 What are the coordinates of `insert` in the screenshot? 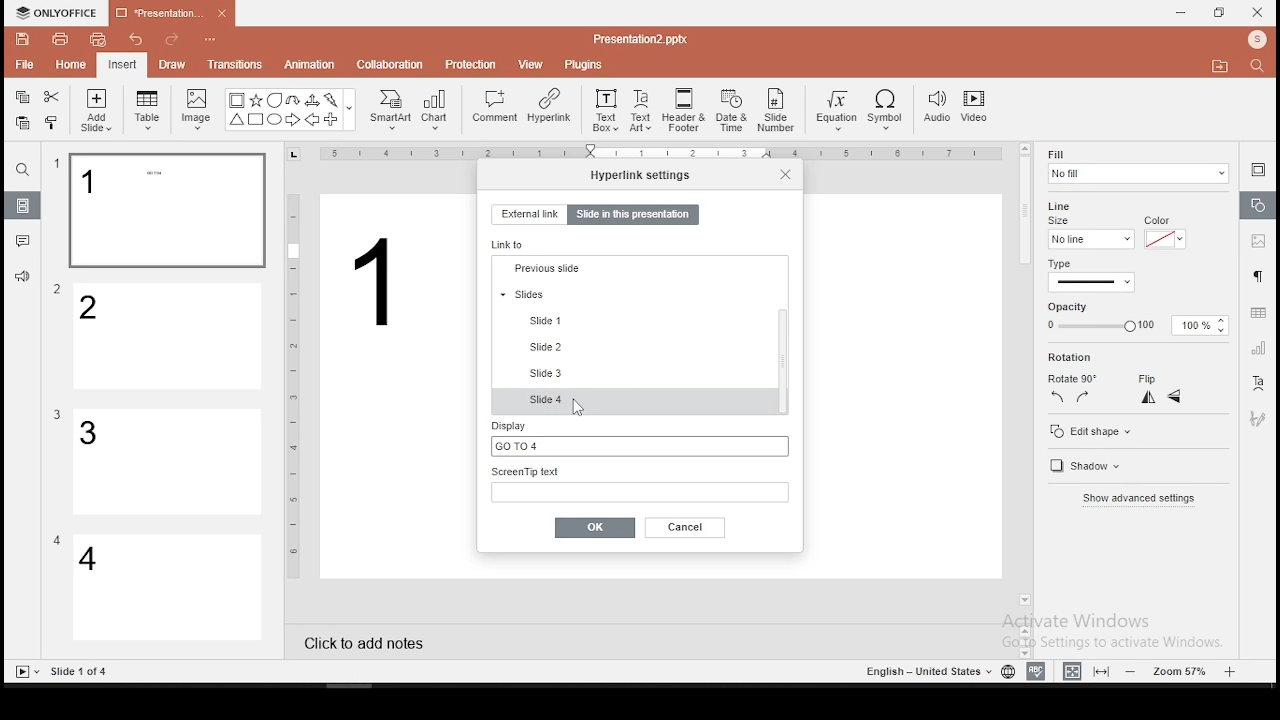 It's located at (121, 64).